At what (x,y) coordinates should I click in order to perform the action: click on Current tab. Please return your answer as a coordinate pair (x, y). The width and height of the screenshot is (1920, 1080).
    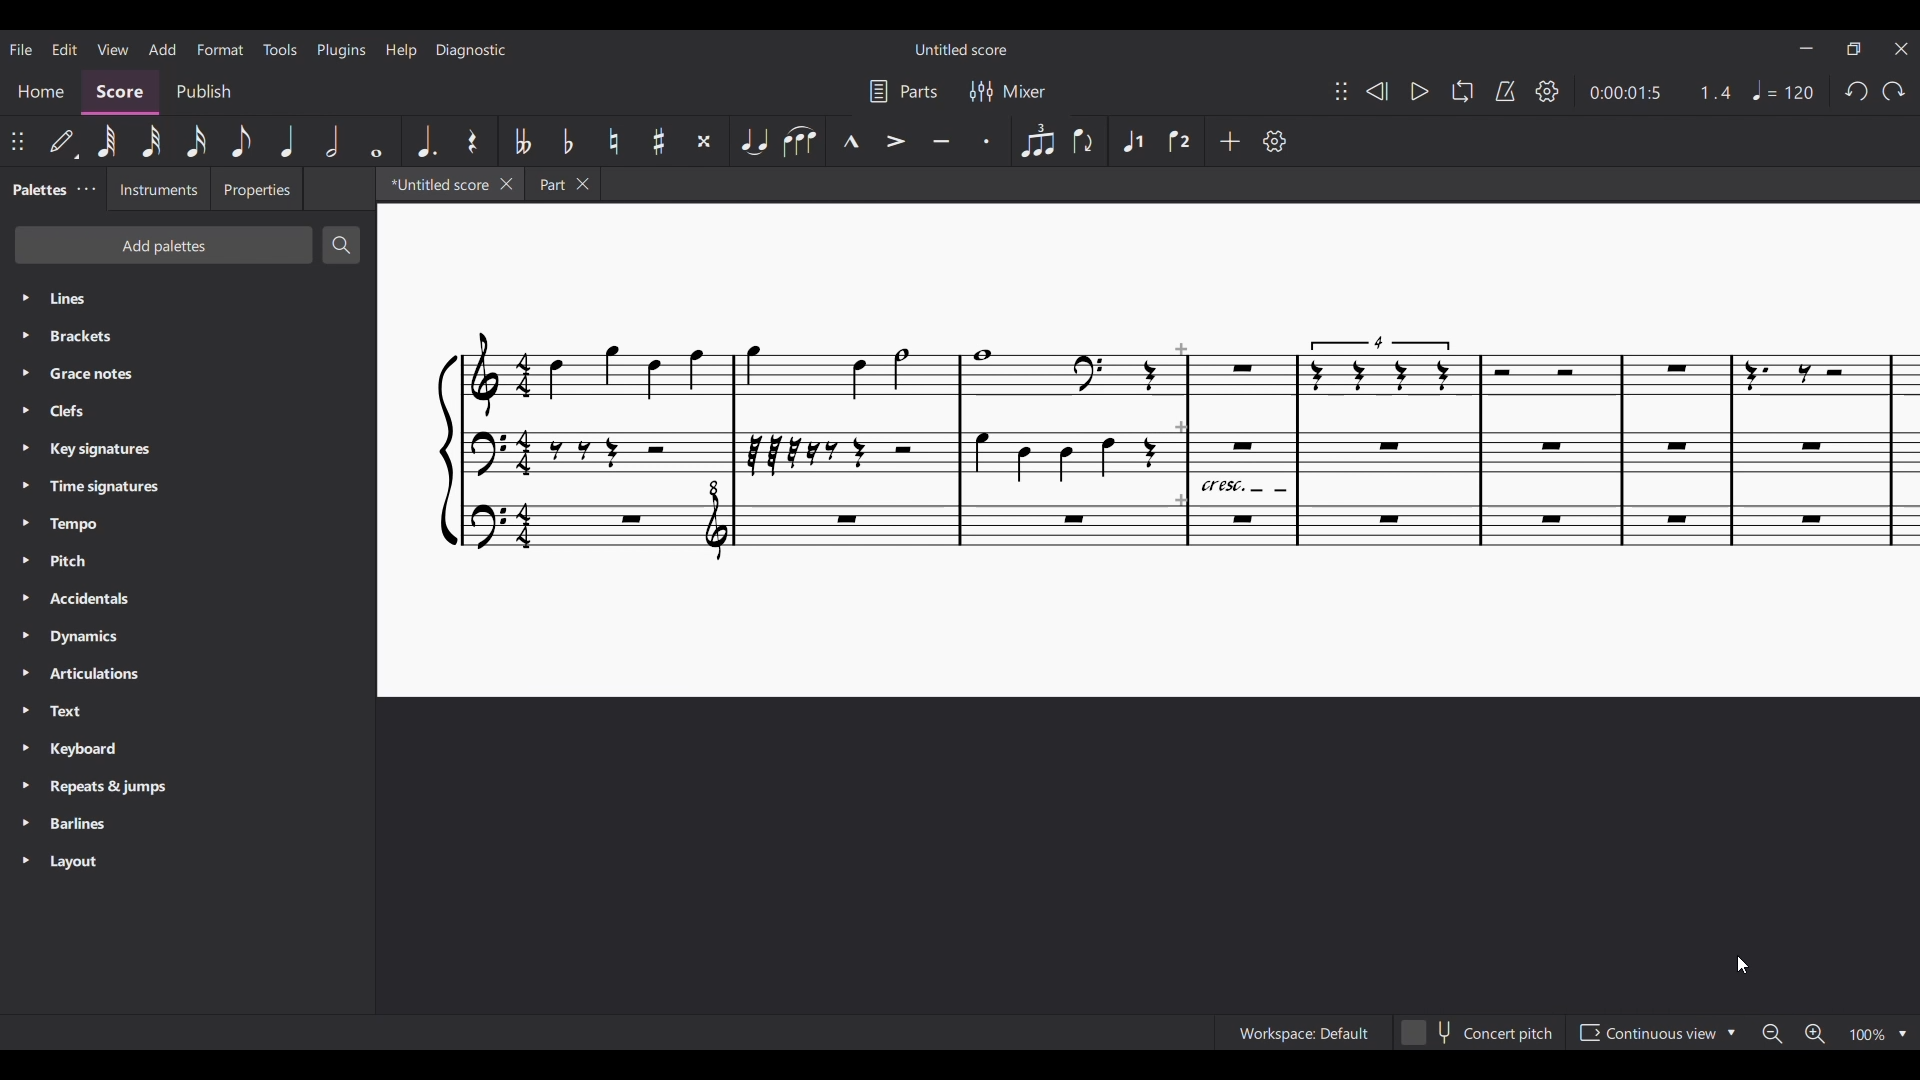
    Looking at the image, I should click on (436, 183).